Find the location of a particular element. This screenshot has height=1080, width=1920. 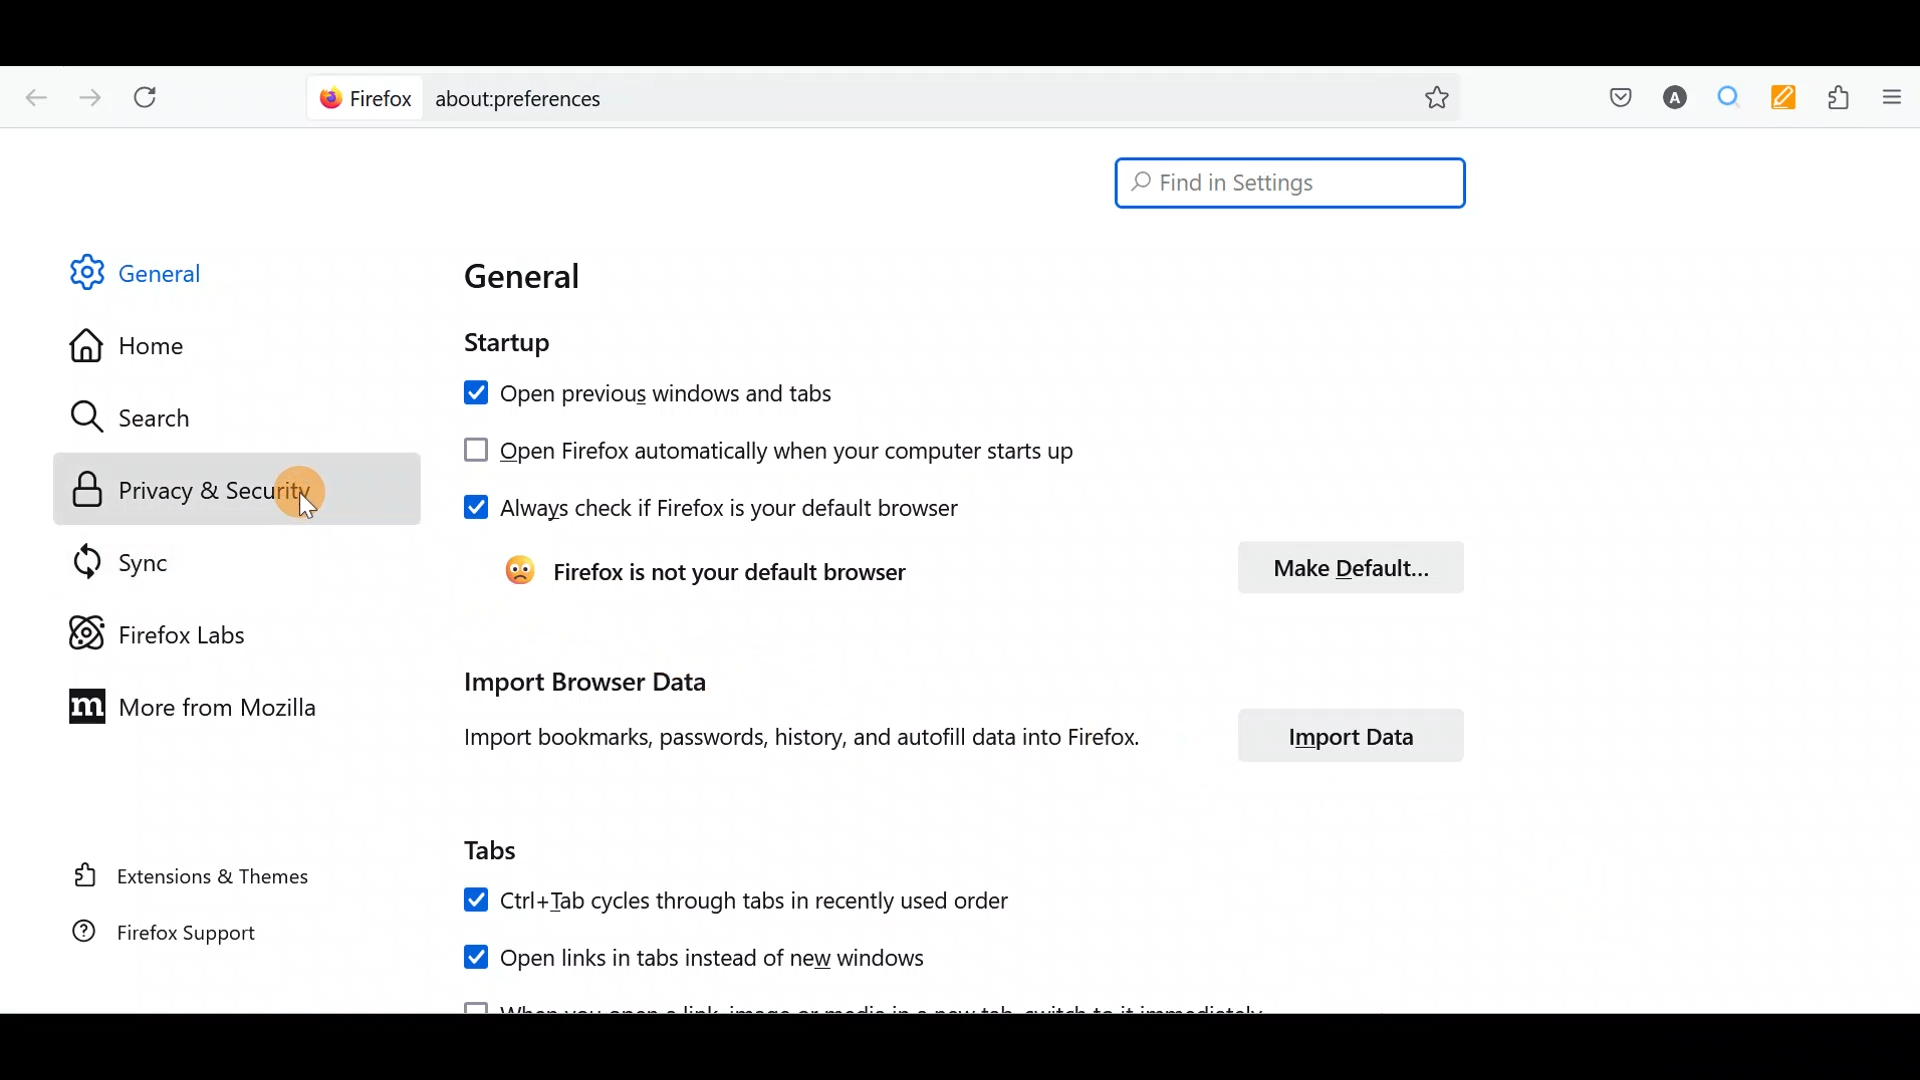

Sync is located at coordinates (149, 561).